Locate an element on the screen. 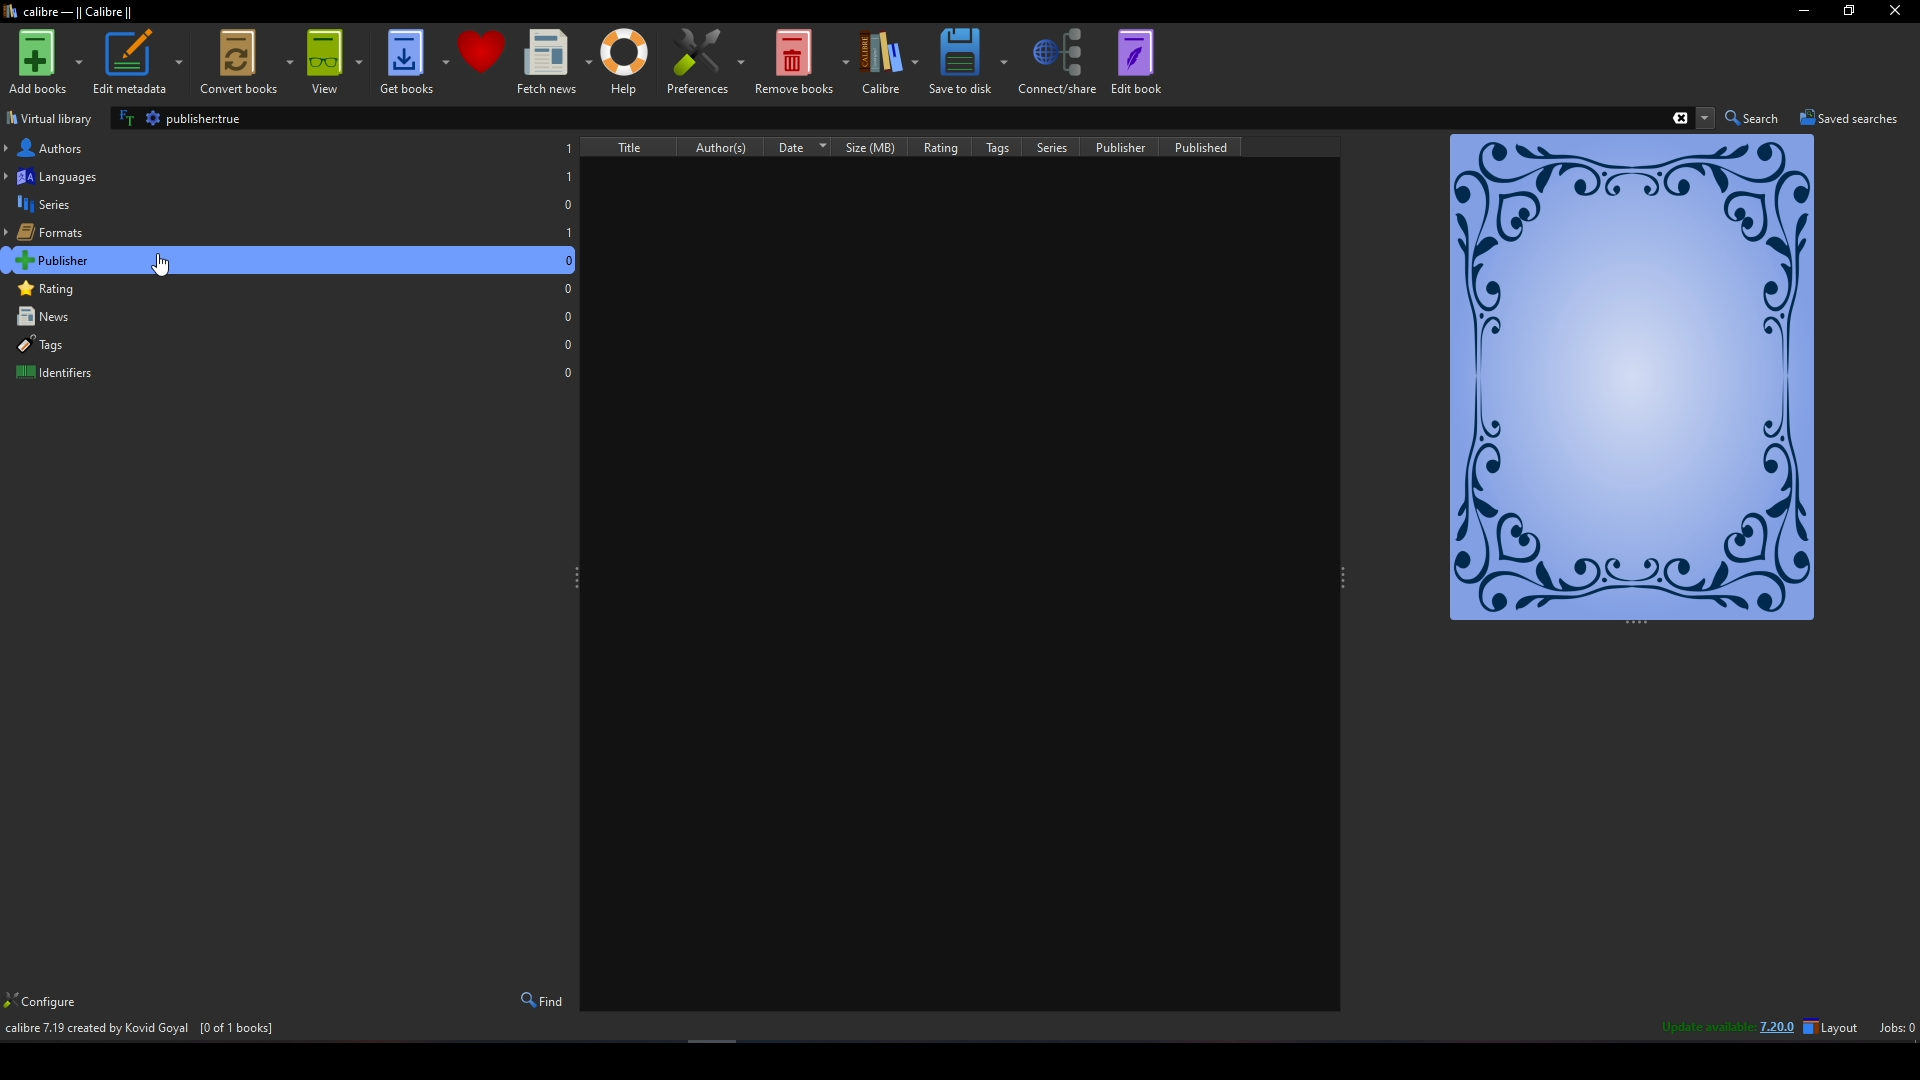  Minimize is located at coordinates (1804, 12).